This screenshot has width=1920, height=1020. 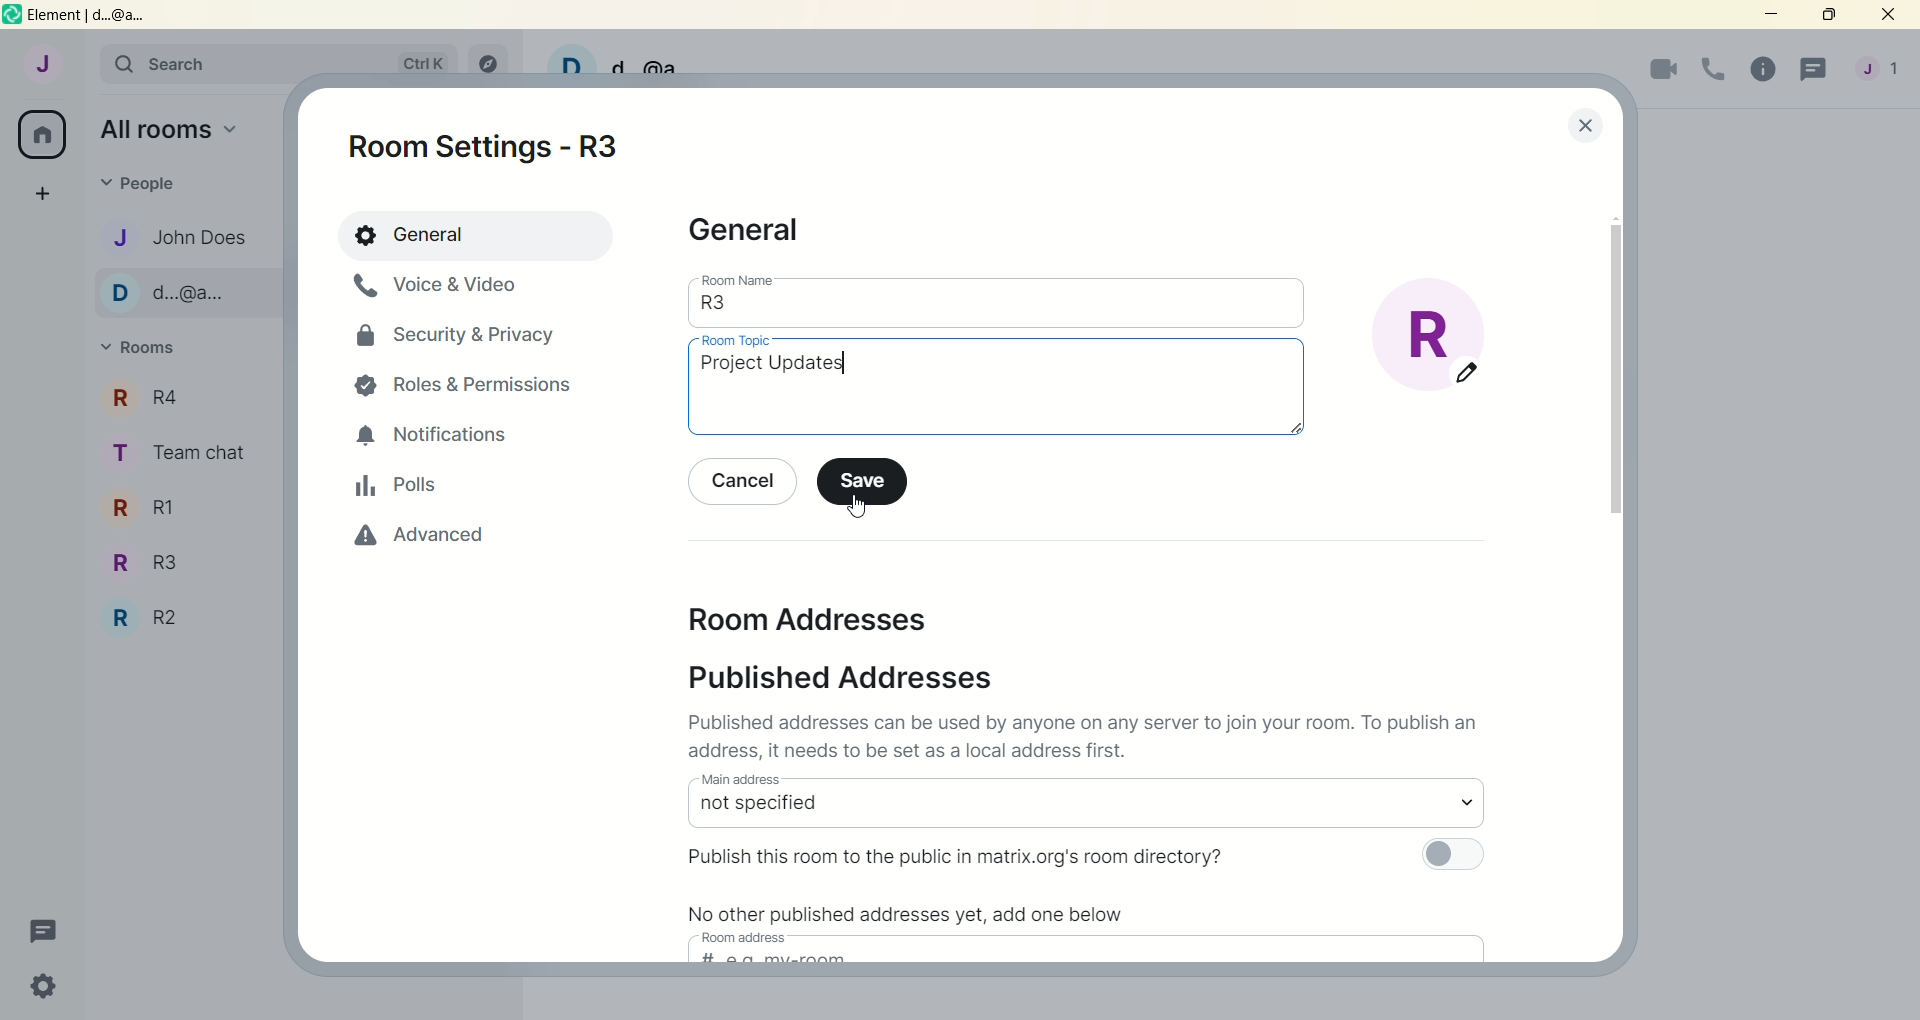 What do you see at coordinates (45, 133) in the screenshot?
I see `all rooms` at bounding box center [45, 133].